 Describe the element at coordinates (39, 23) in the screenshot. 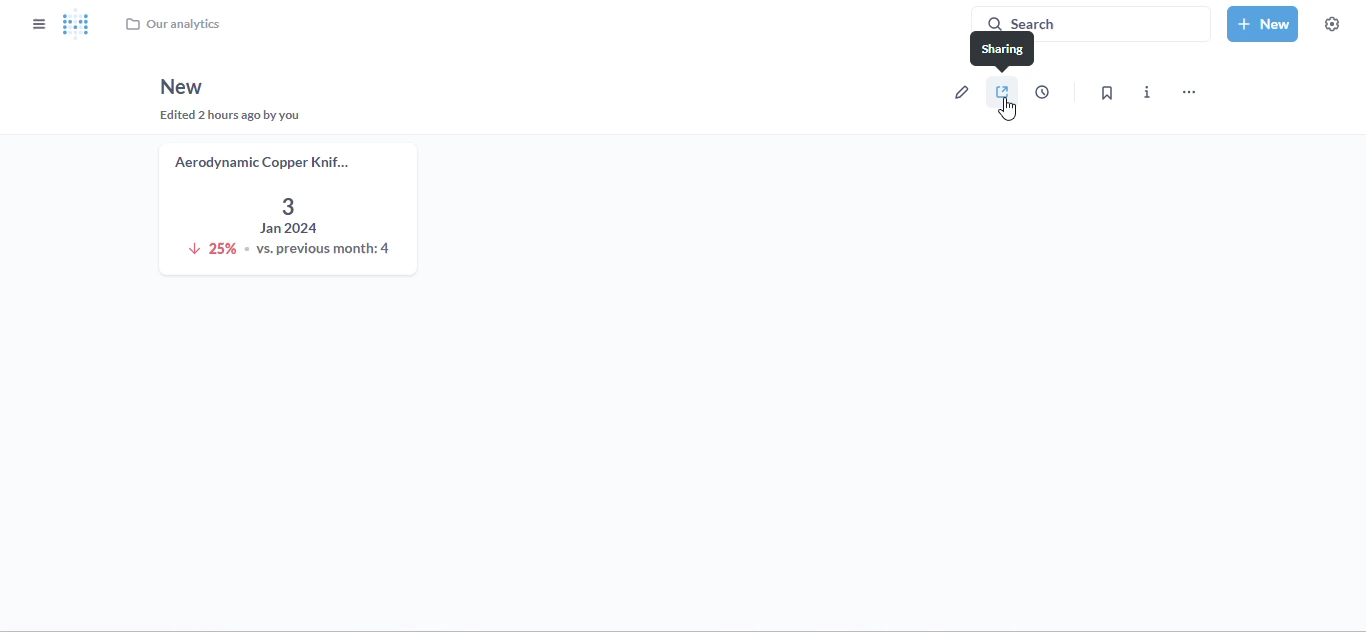

I see `close sidebar` at that location.